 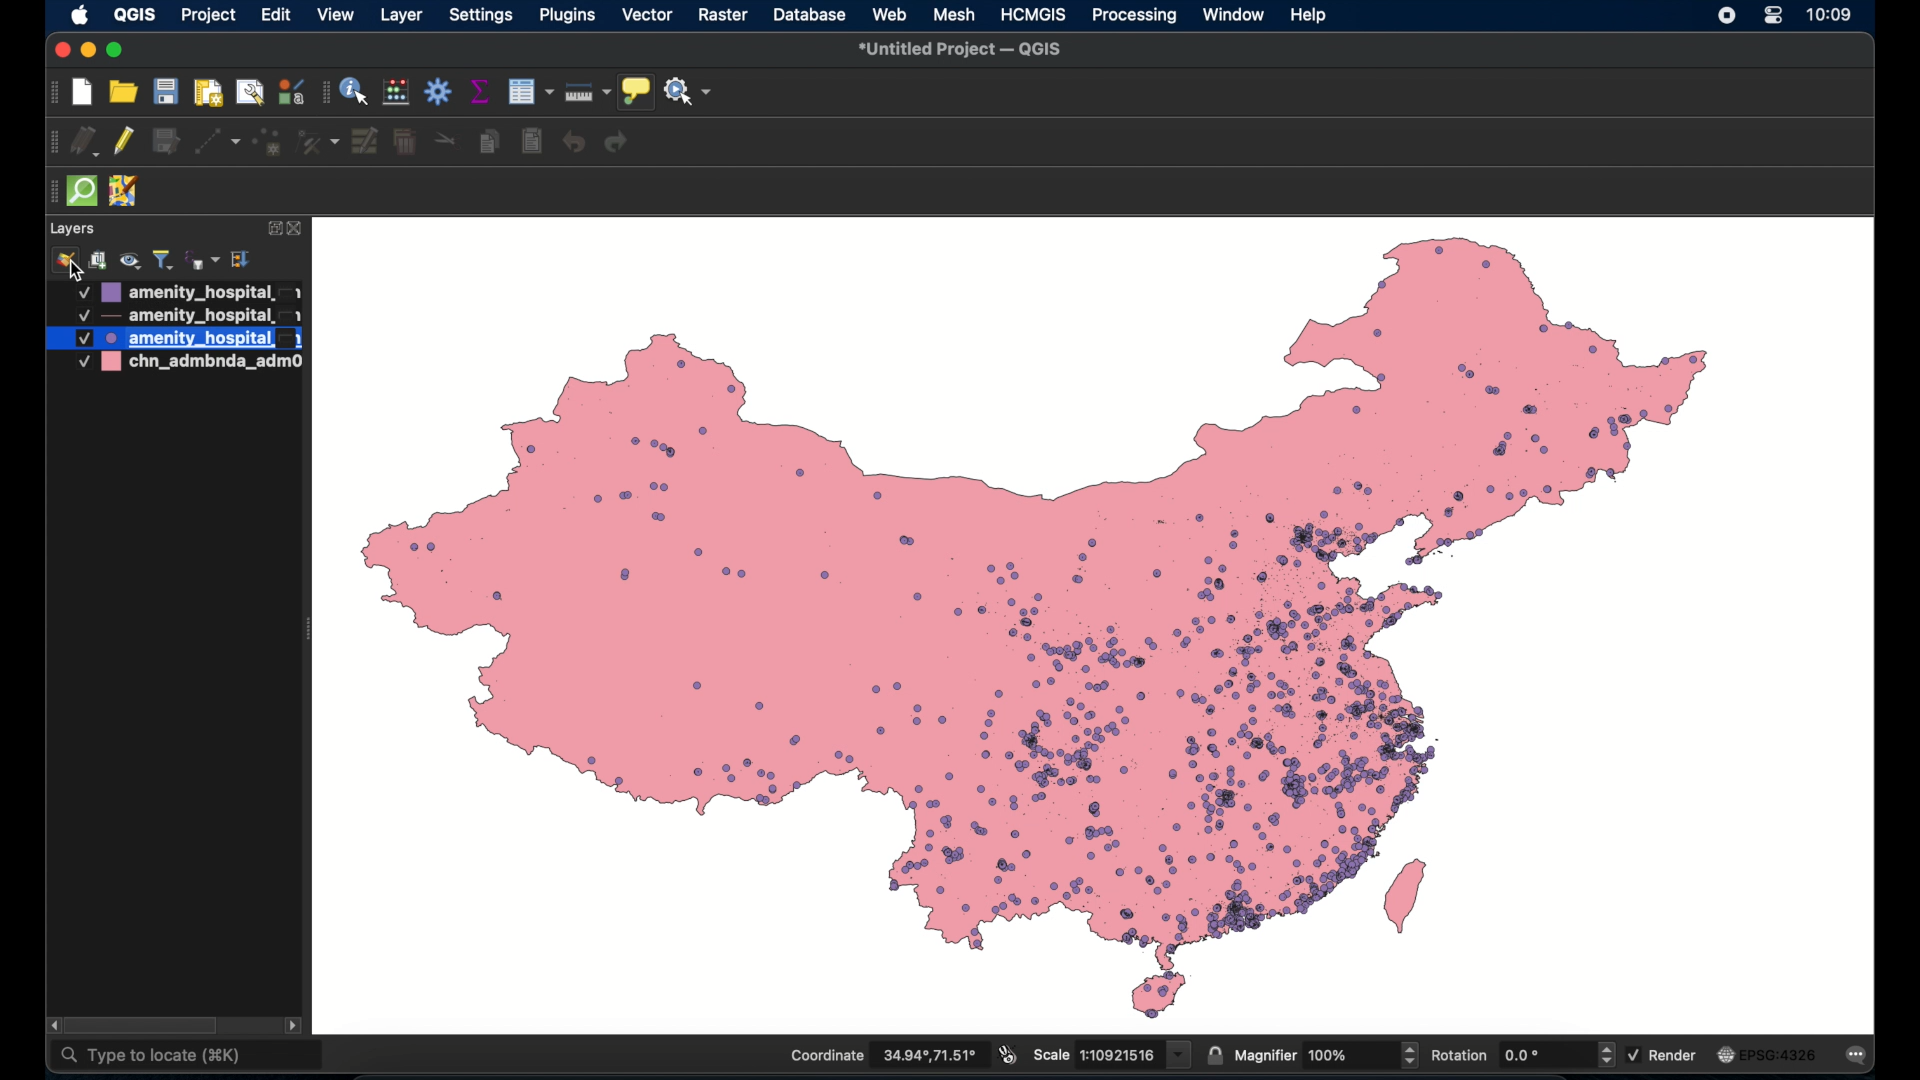 I want to click on render, so click(x=1662, y=1053).